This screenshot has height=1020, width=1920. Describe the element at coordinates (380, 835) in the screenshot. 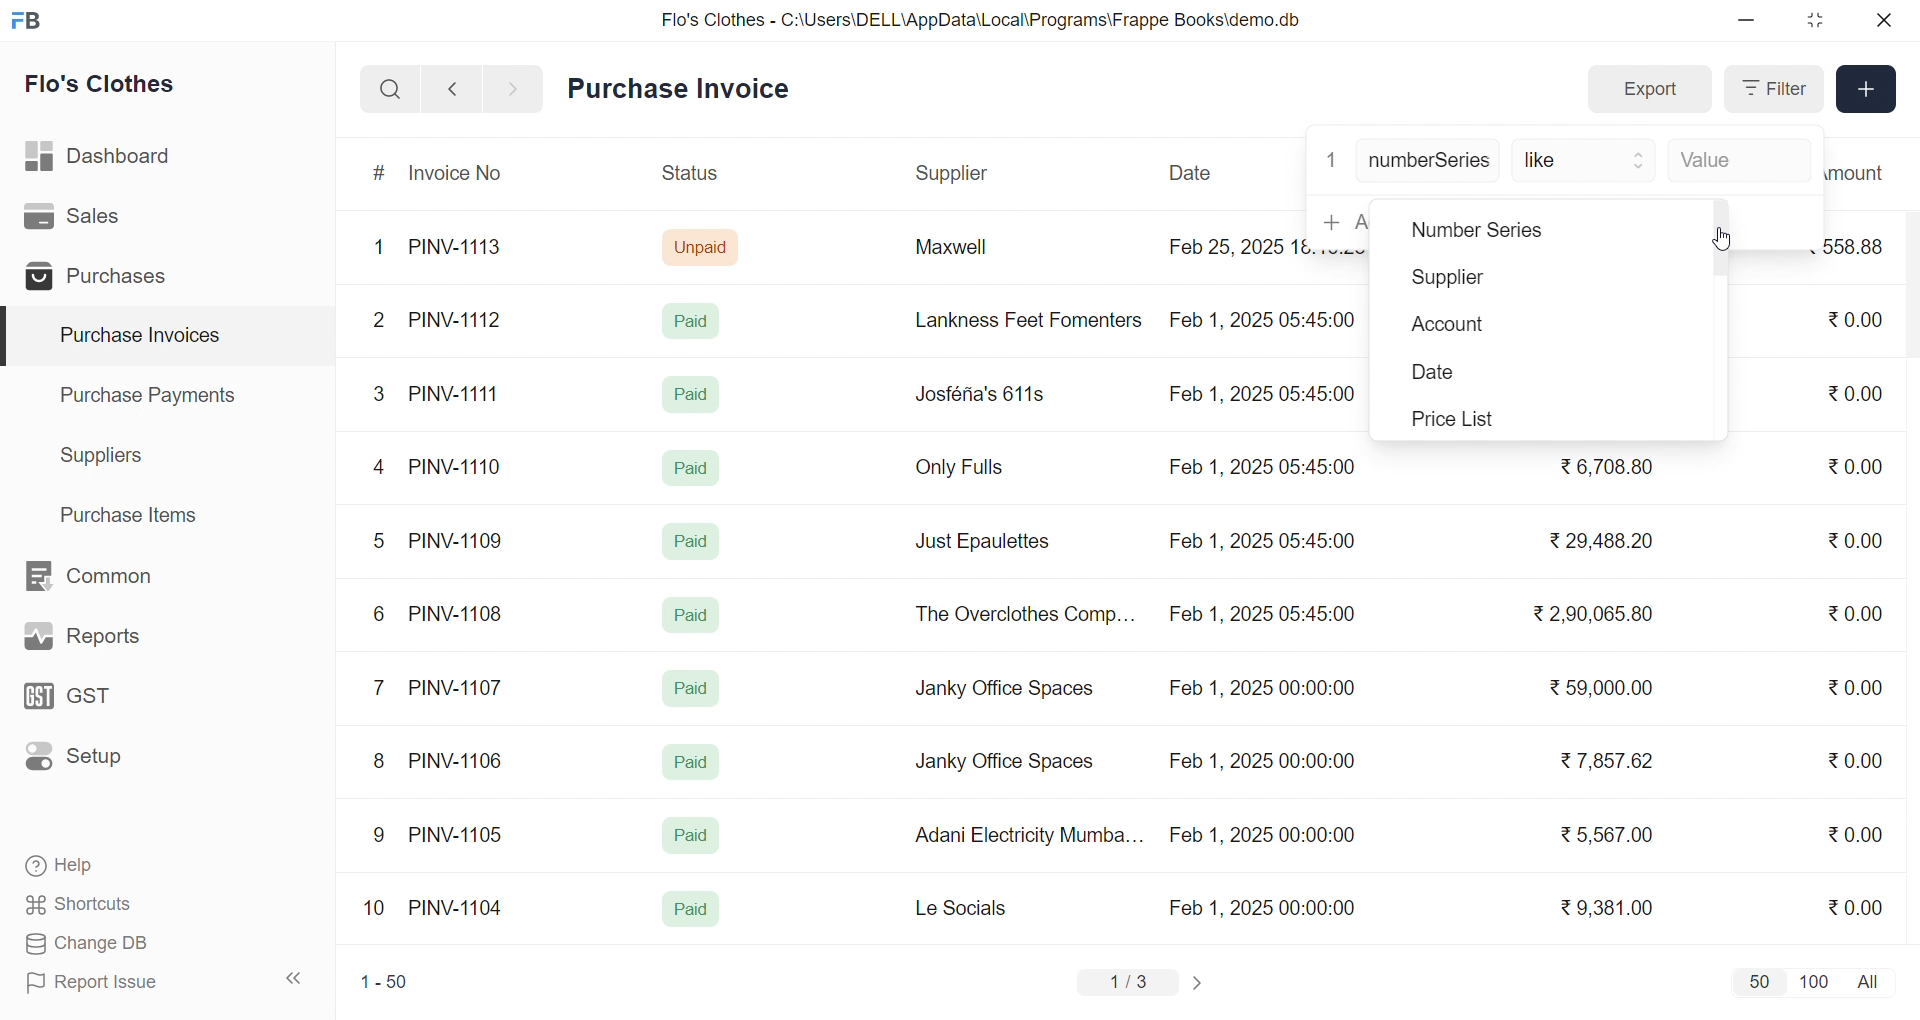

I see `9` at that location.